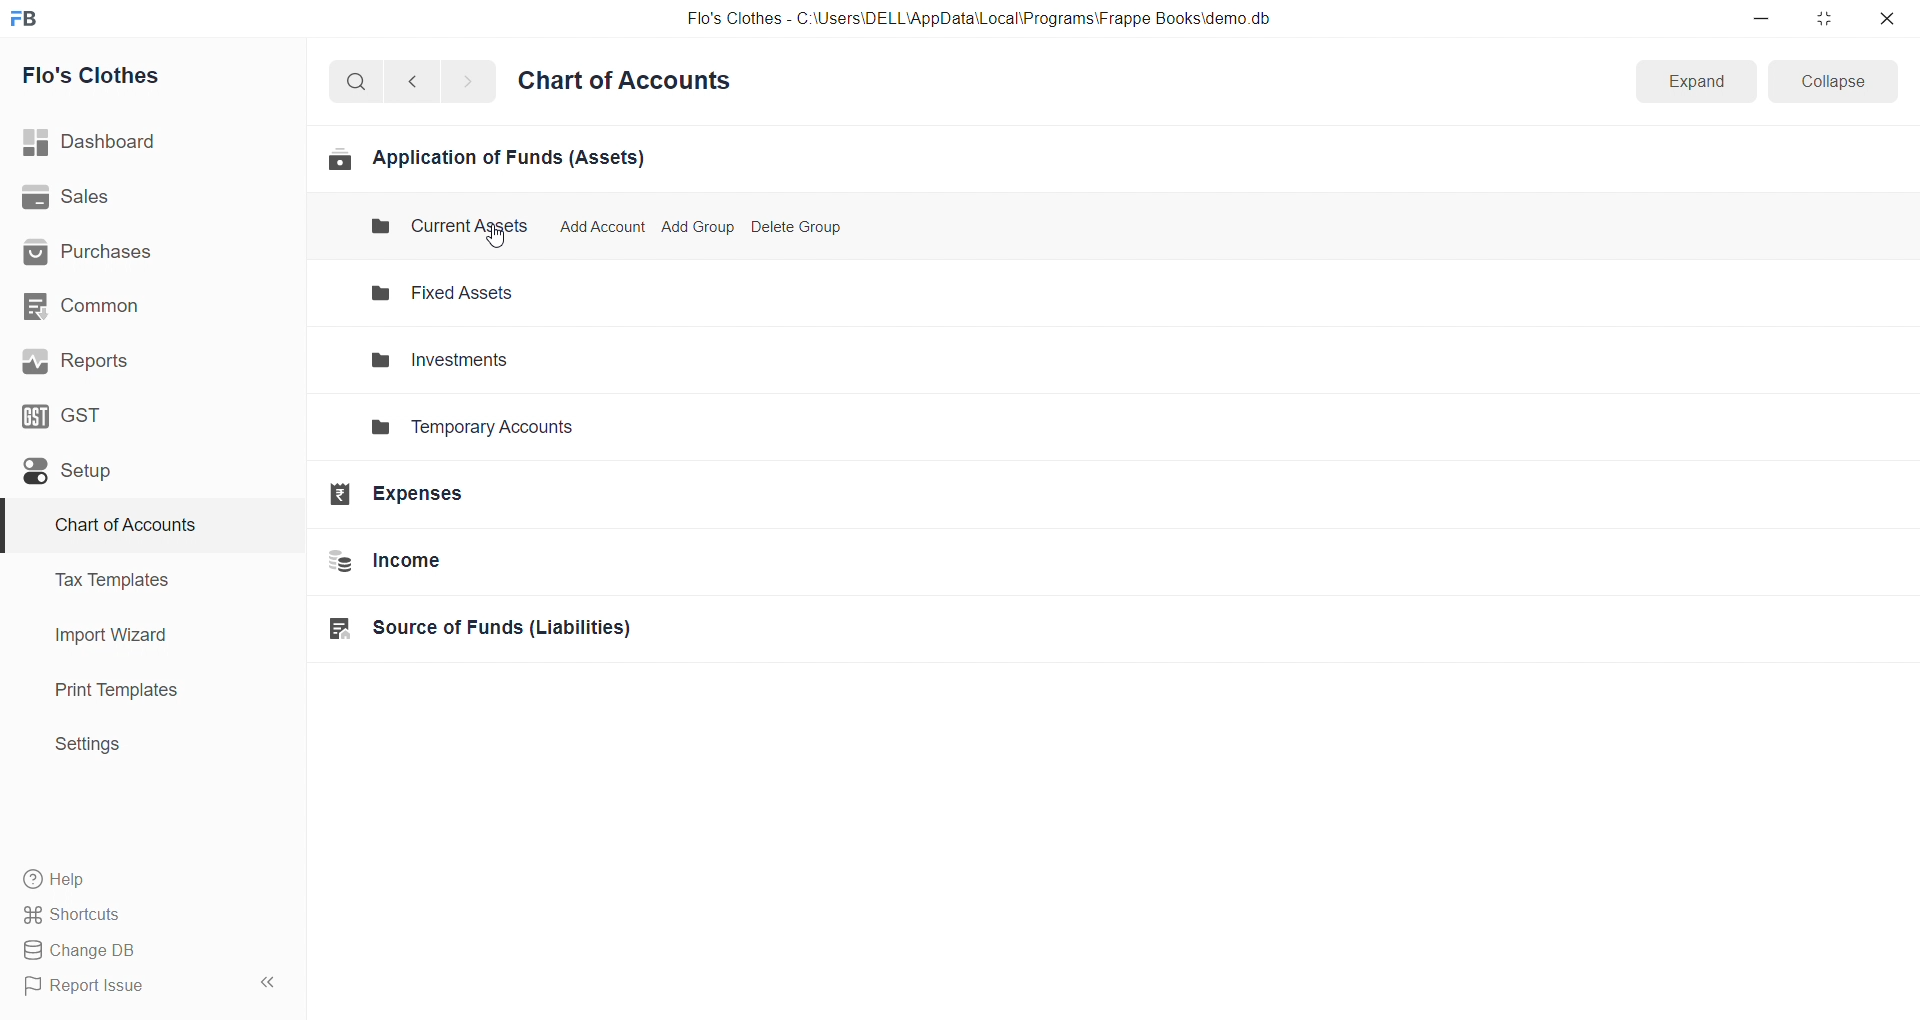 The height and width of the screenshot is (1020, 1920). What do you see at coordinates (141, 580) in the screenshot?
I see `Tax Templates` at bounding box center [141, 580].